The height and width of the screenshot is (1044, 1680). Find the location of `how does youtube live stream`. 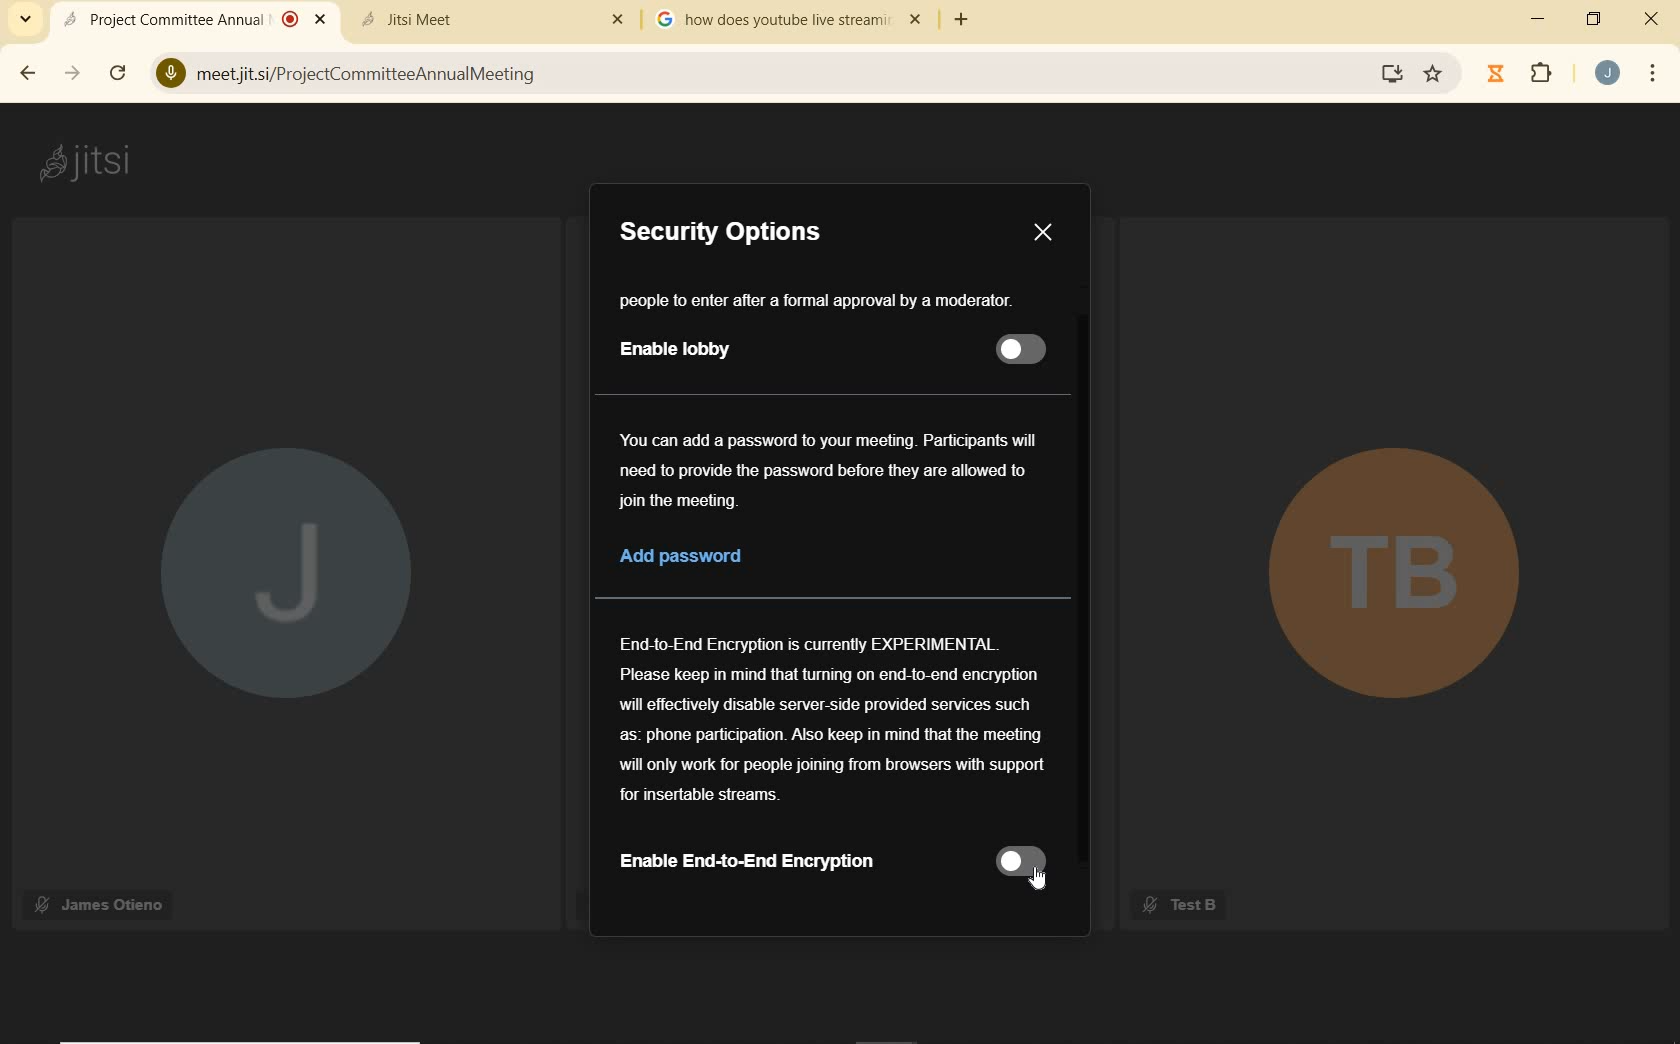

how does youtube live stream is located at coordinates (793, 20).